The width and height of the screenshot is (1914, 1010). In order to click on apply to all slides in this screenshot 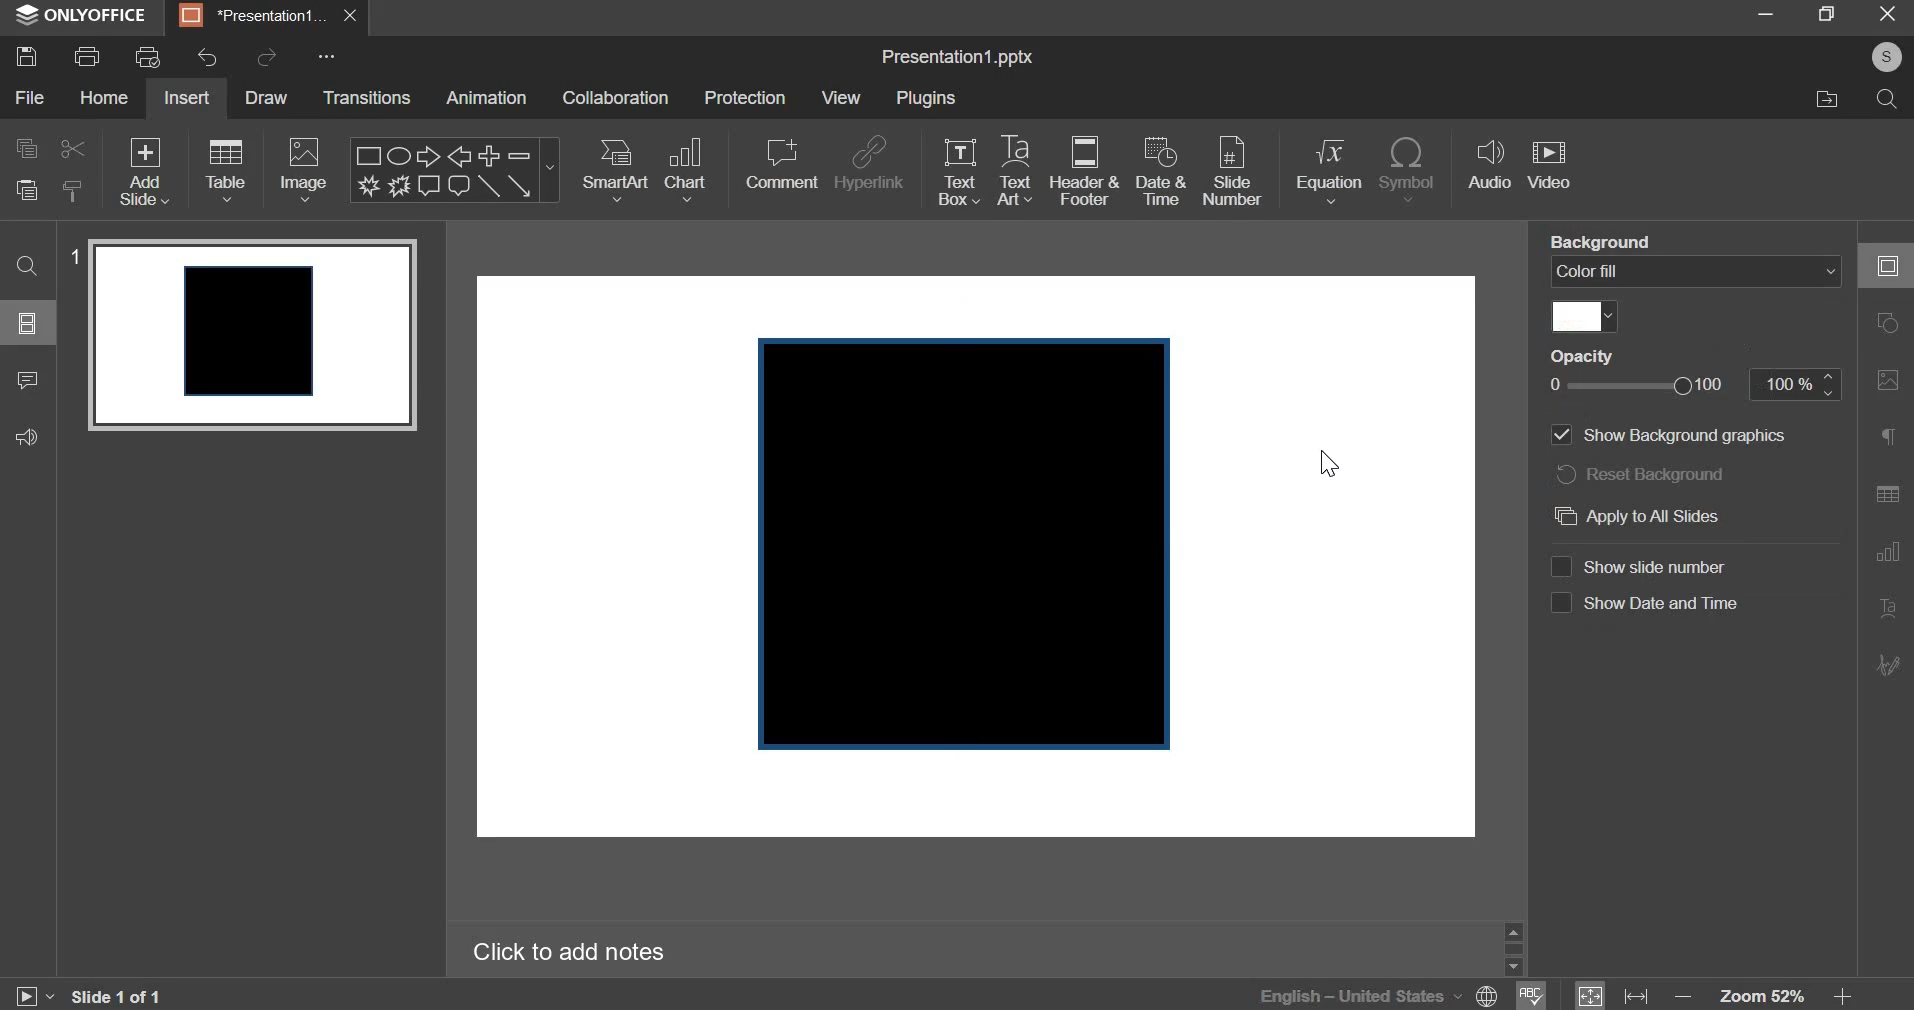, I will do `click(1641, 516)`.